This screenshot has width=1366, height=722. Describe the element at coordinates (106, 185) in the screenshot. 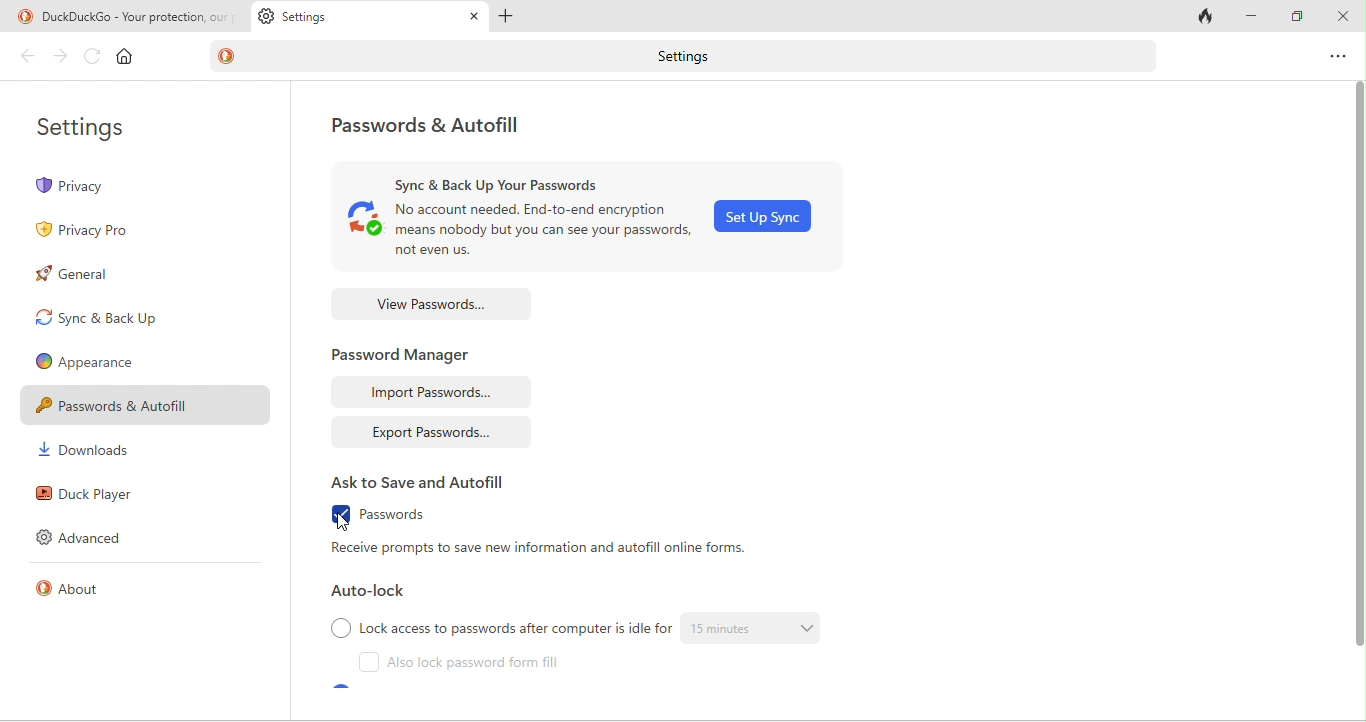

I see `Privacy` at that location.